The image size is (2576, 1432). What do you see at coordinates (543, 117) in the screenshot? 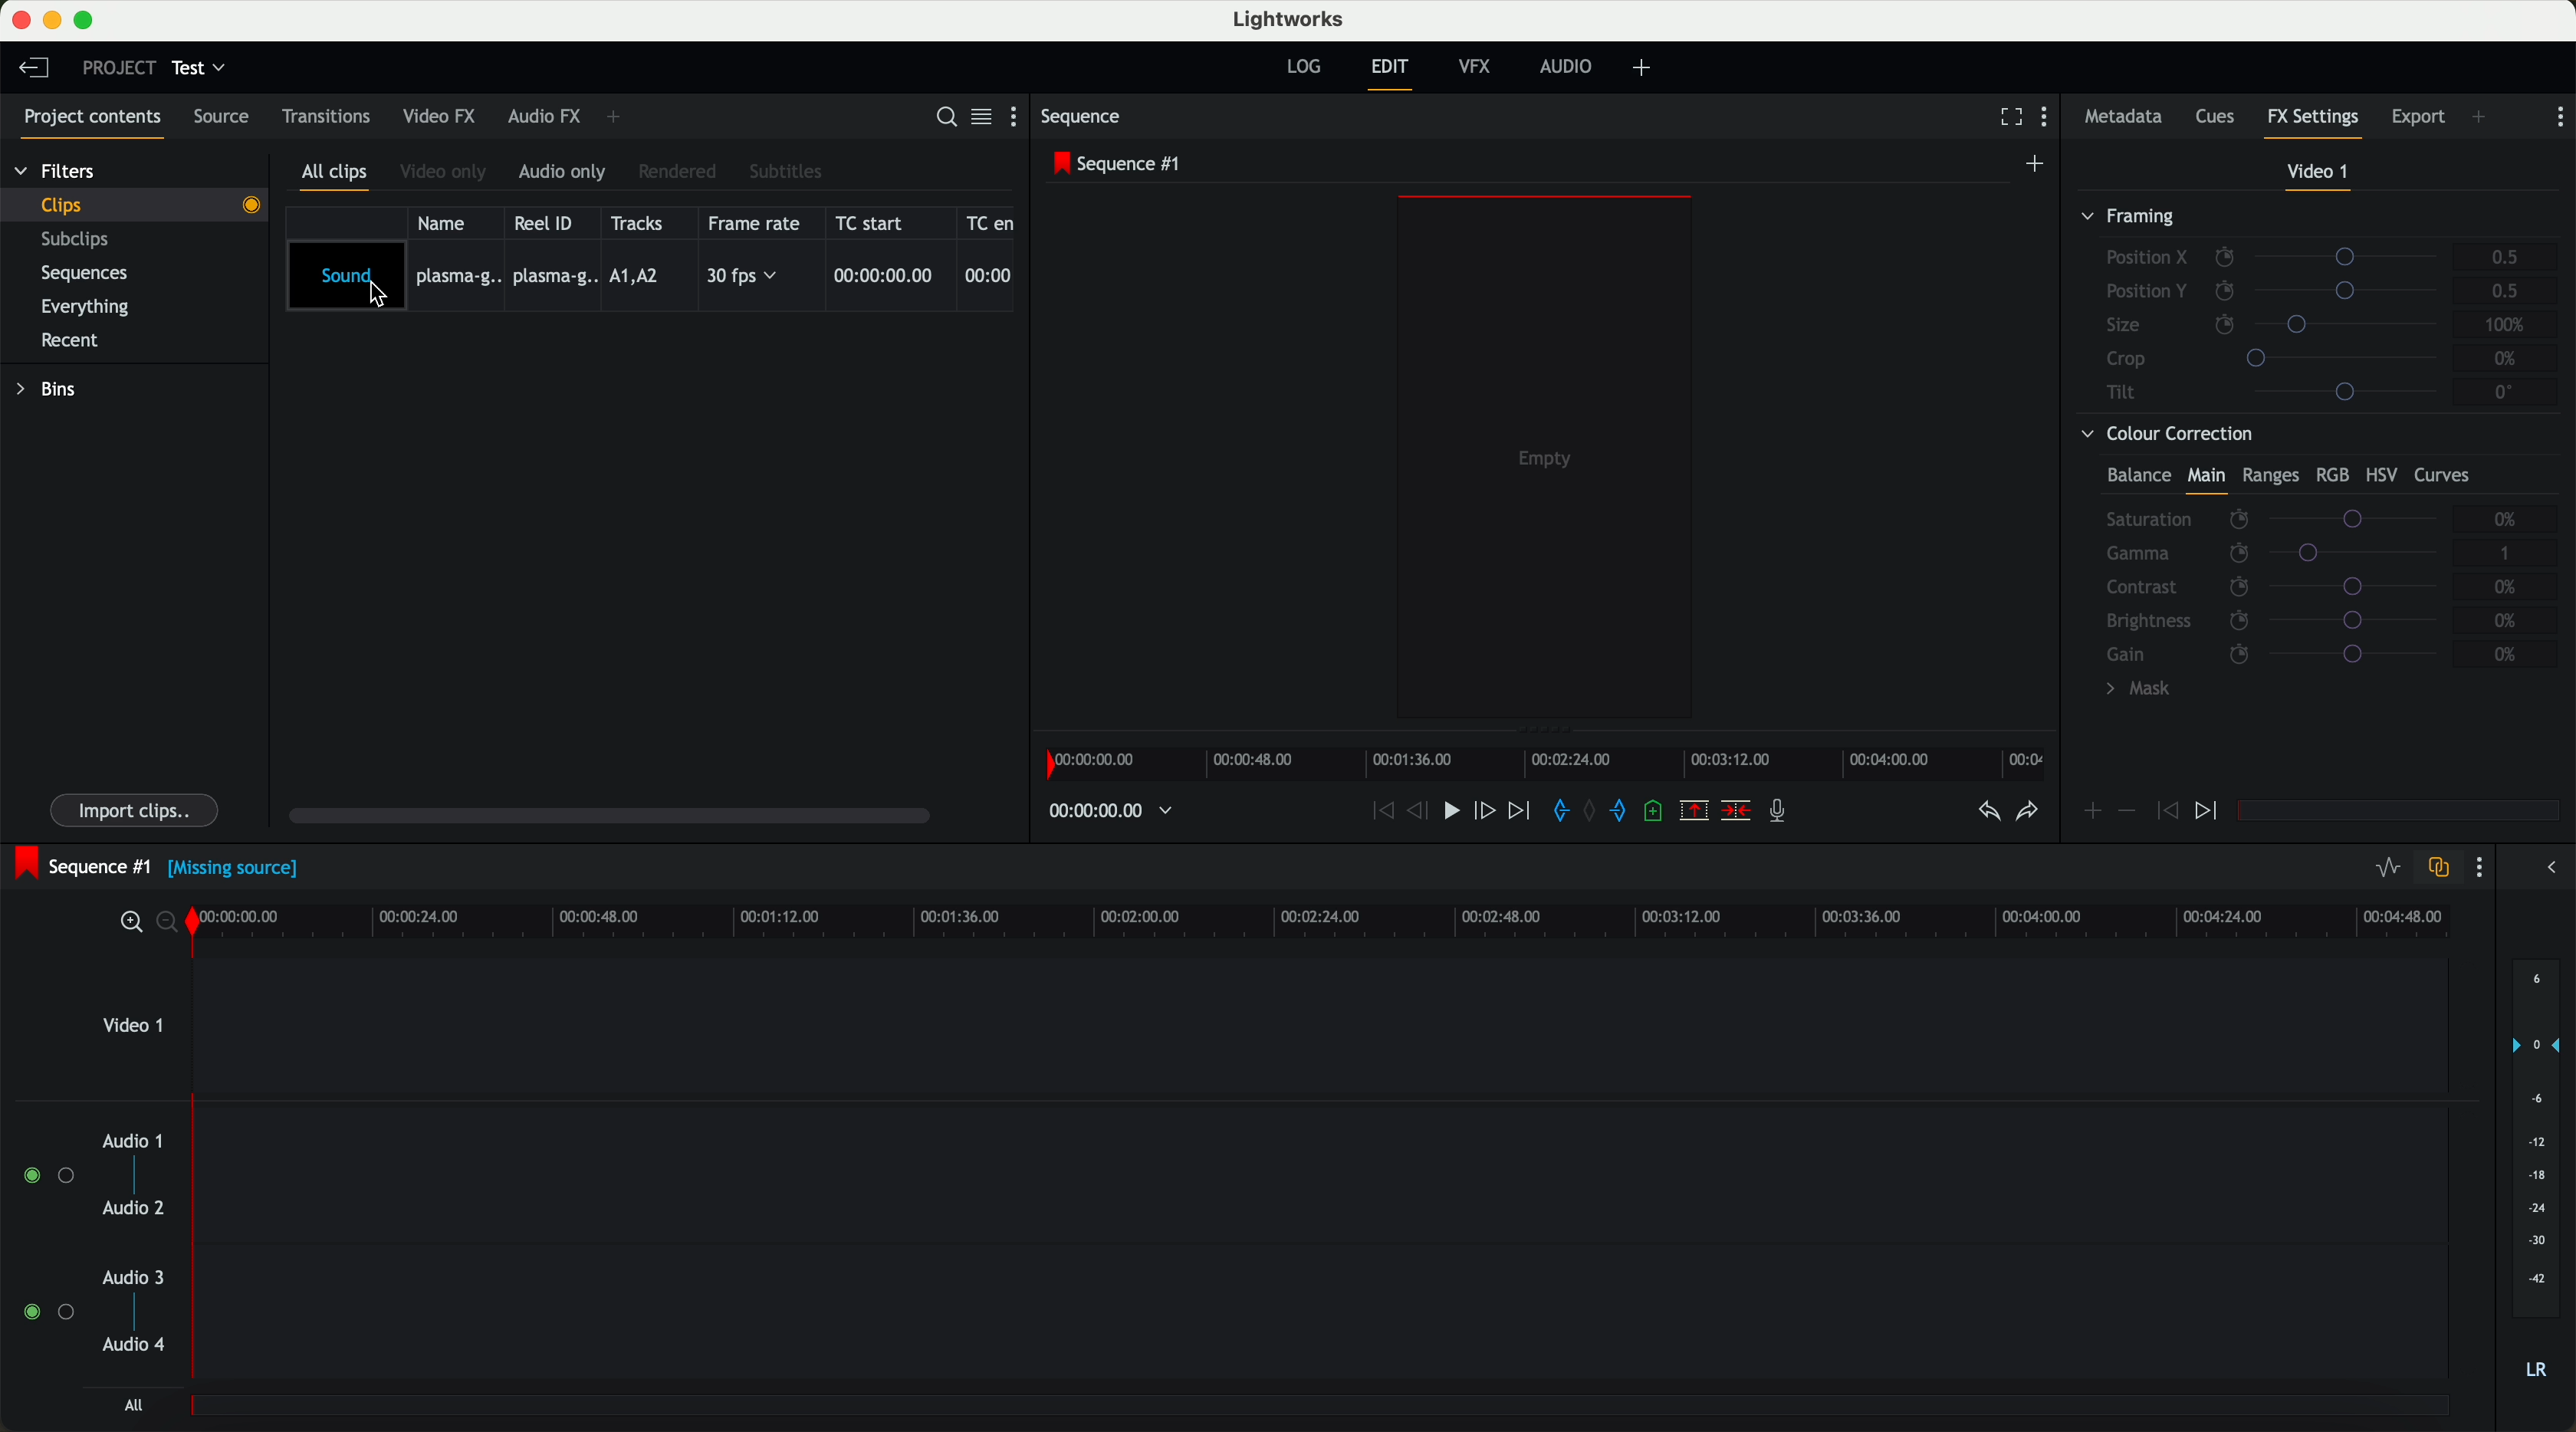
I see `audio FX` at bounding box center [543, 117].